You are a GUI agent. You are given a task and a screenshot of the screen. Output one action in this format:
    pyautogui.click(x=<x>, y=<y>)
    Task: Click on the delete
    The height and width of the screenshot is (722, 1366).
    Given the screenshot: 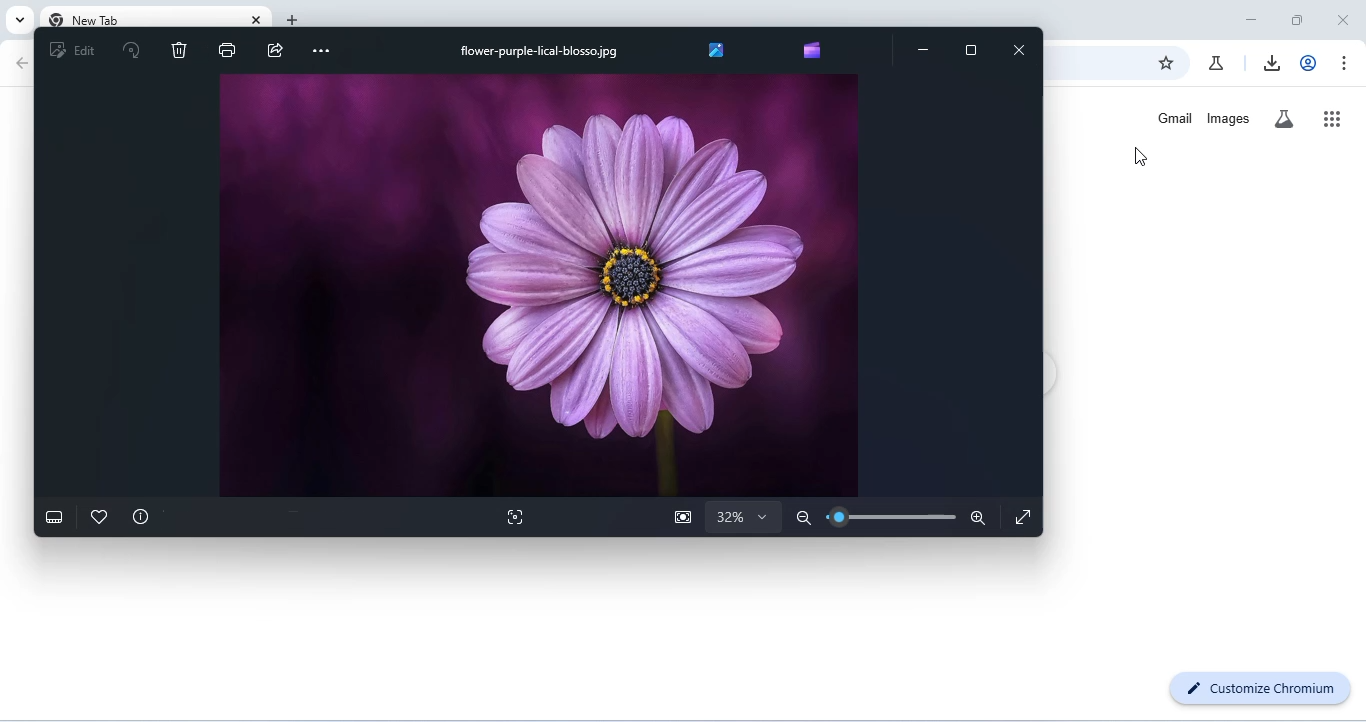 What is the action you would take?
    pyautogui.click(x=180, y=51)
    